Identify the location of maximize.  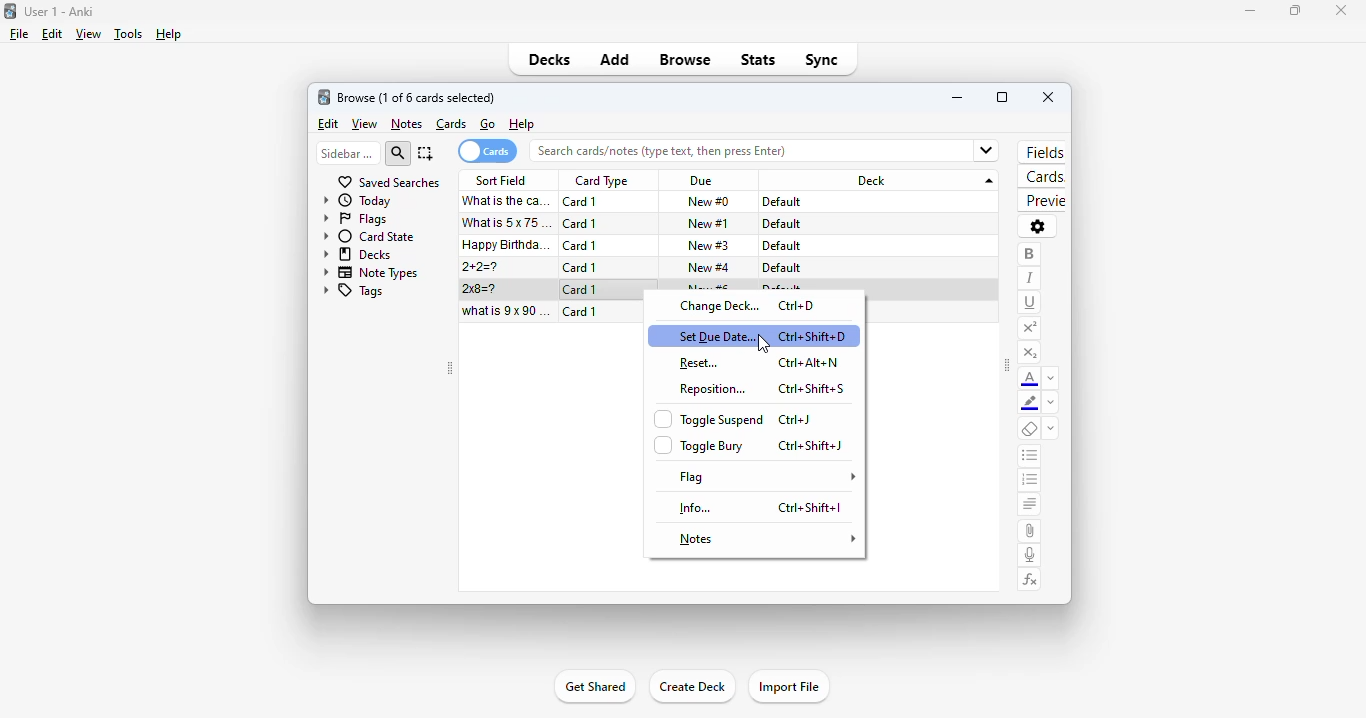
(1294, 12).